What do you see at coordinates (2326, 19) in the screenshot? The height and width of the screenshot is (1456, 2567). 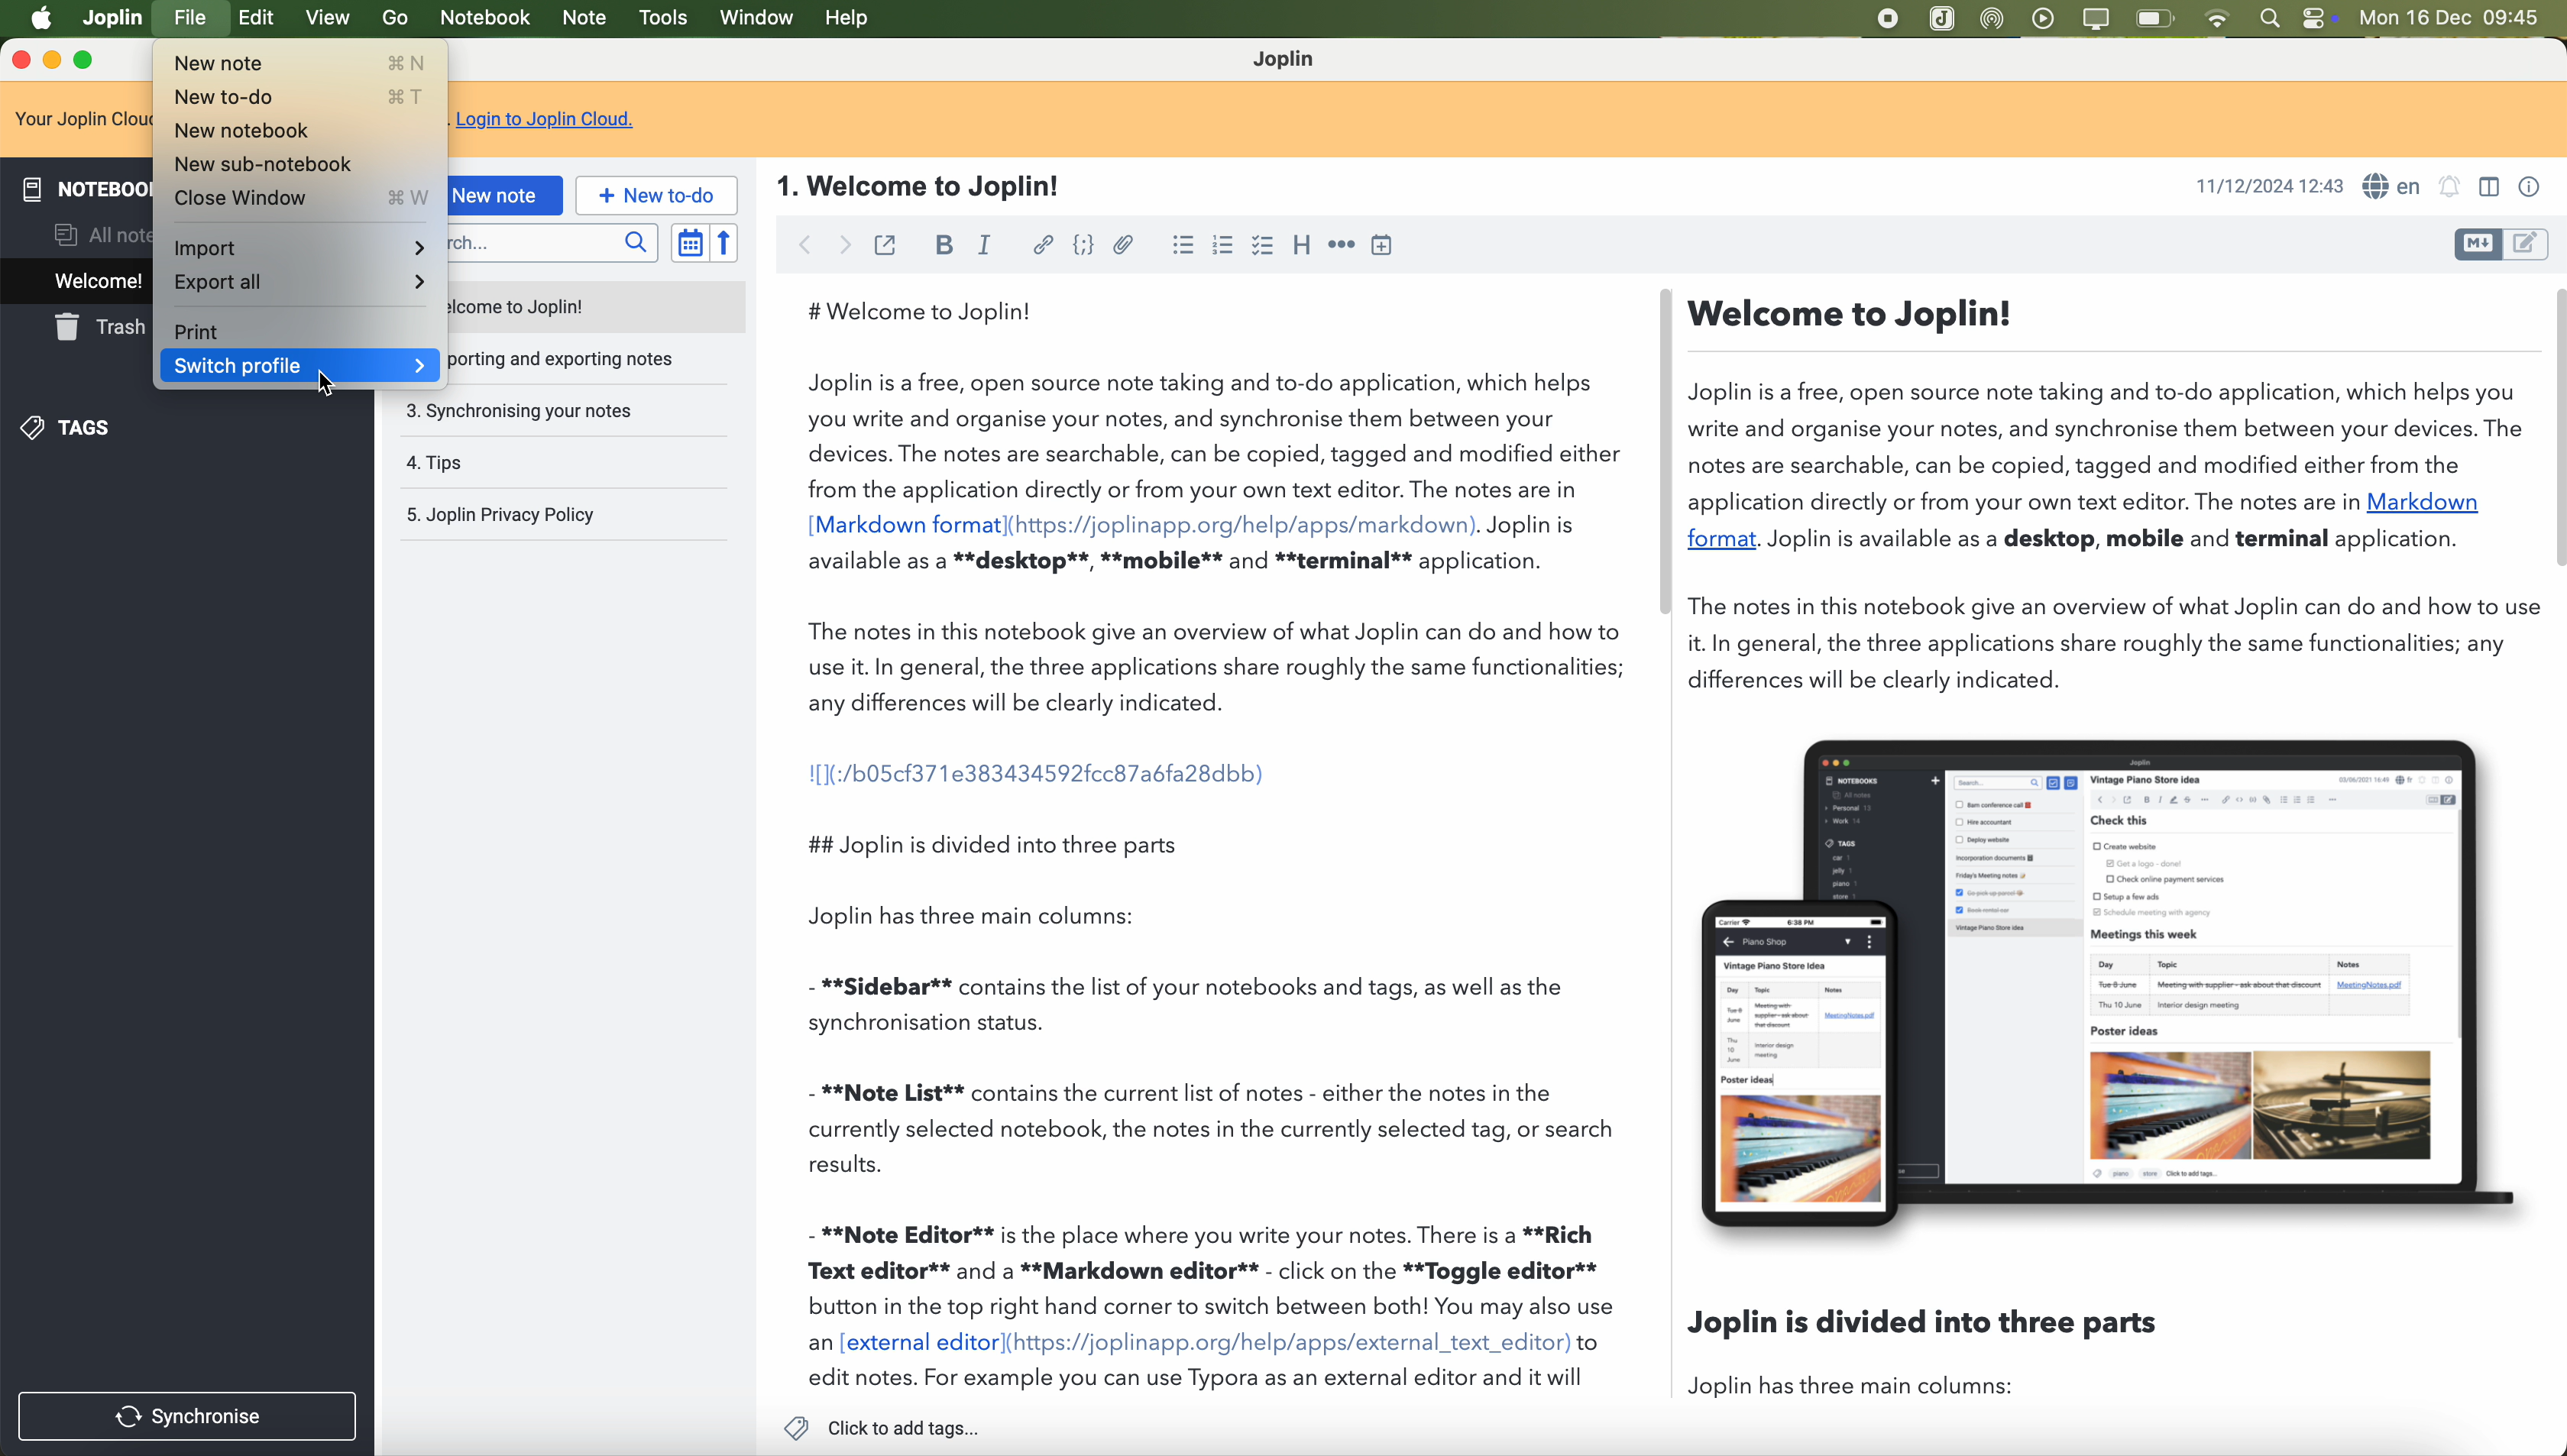 I see `controls` at bounding box center [2326, 19].